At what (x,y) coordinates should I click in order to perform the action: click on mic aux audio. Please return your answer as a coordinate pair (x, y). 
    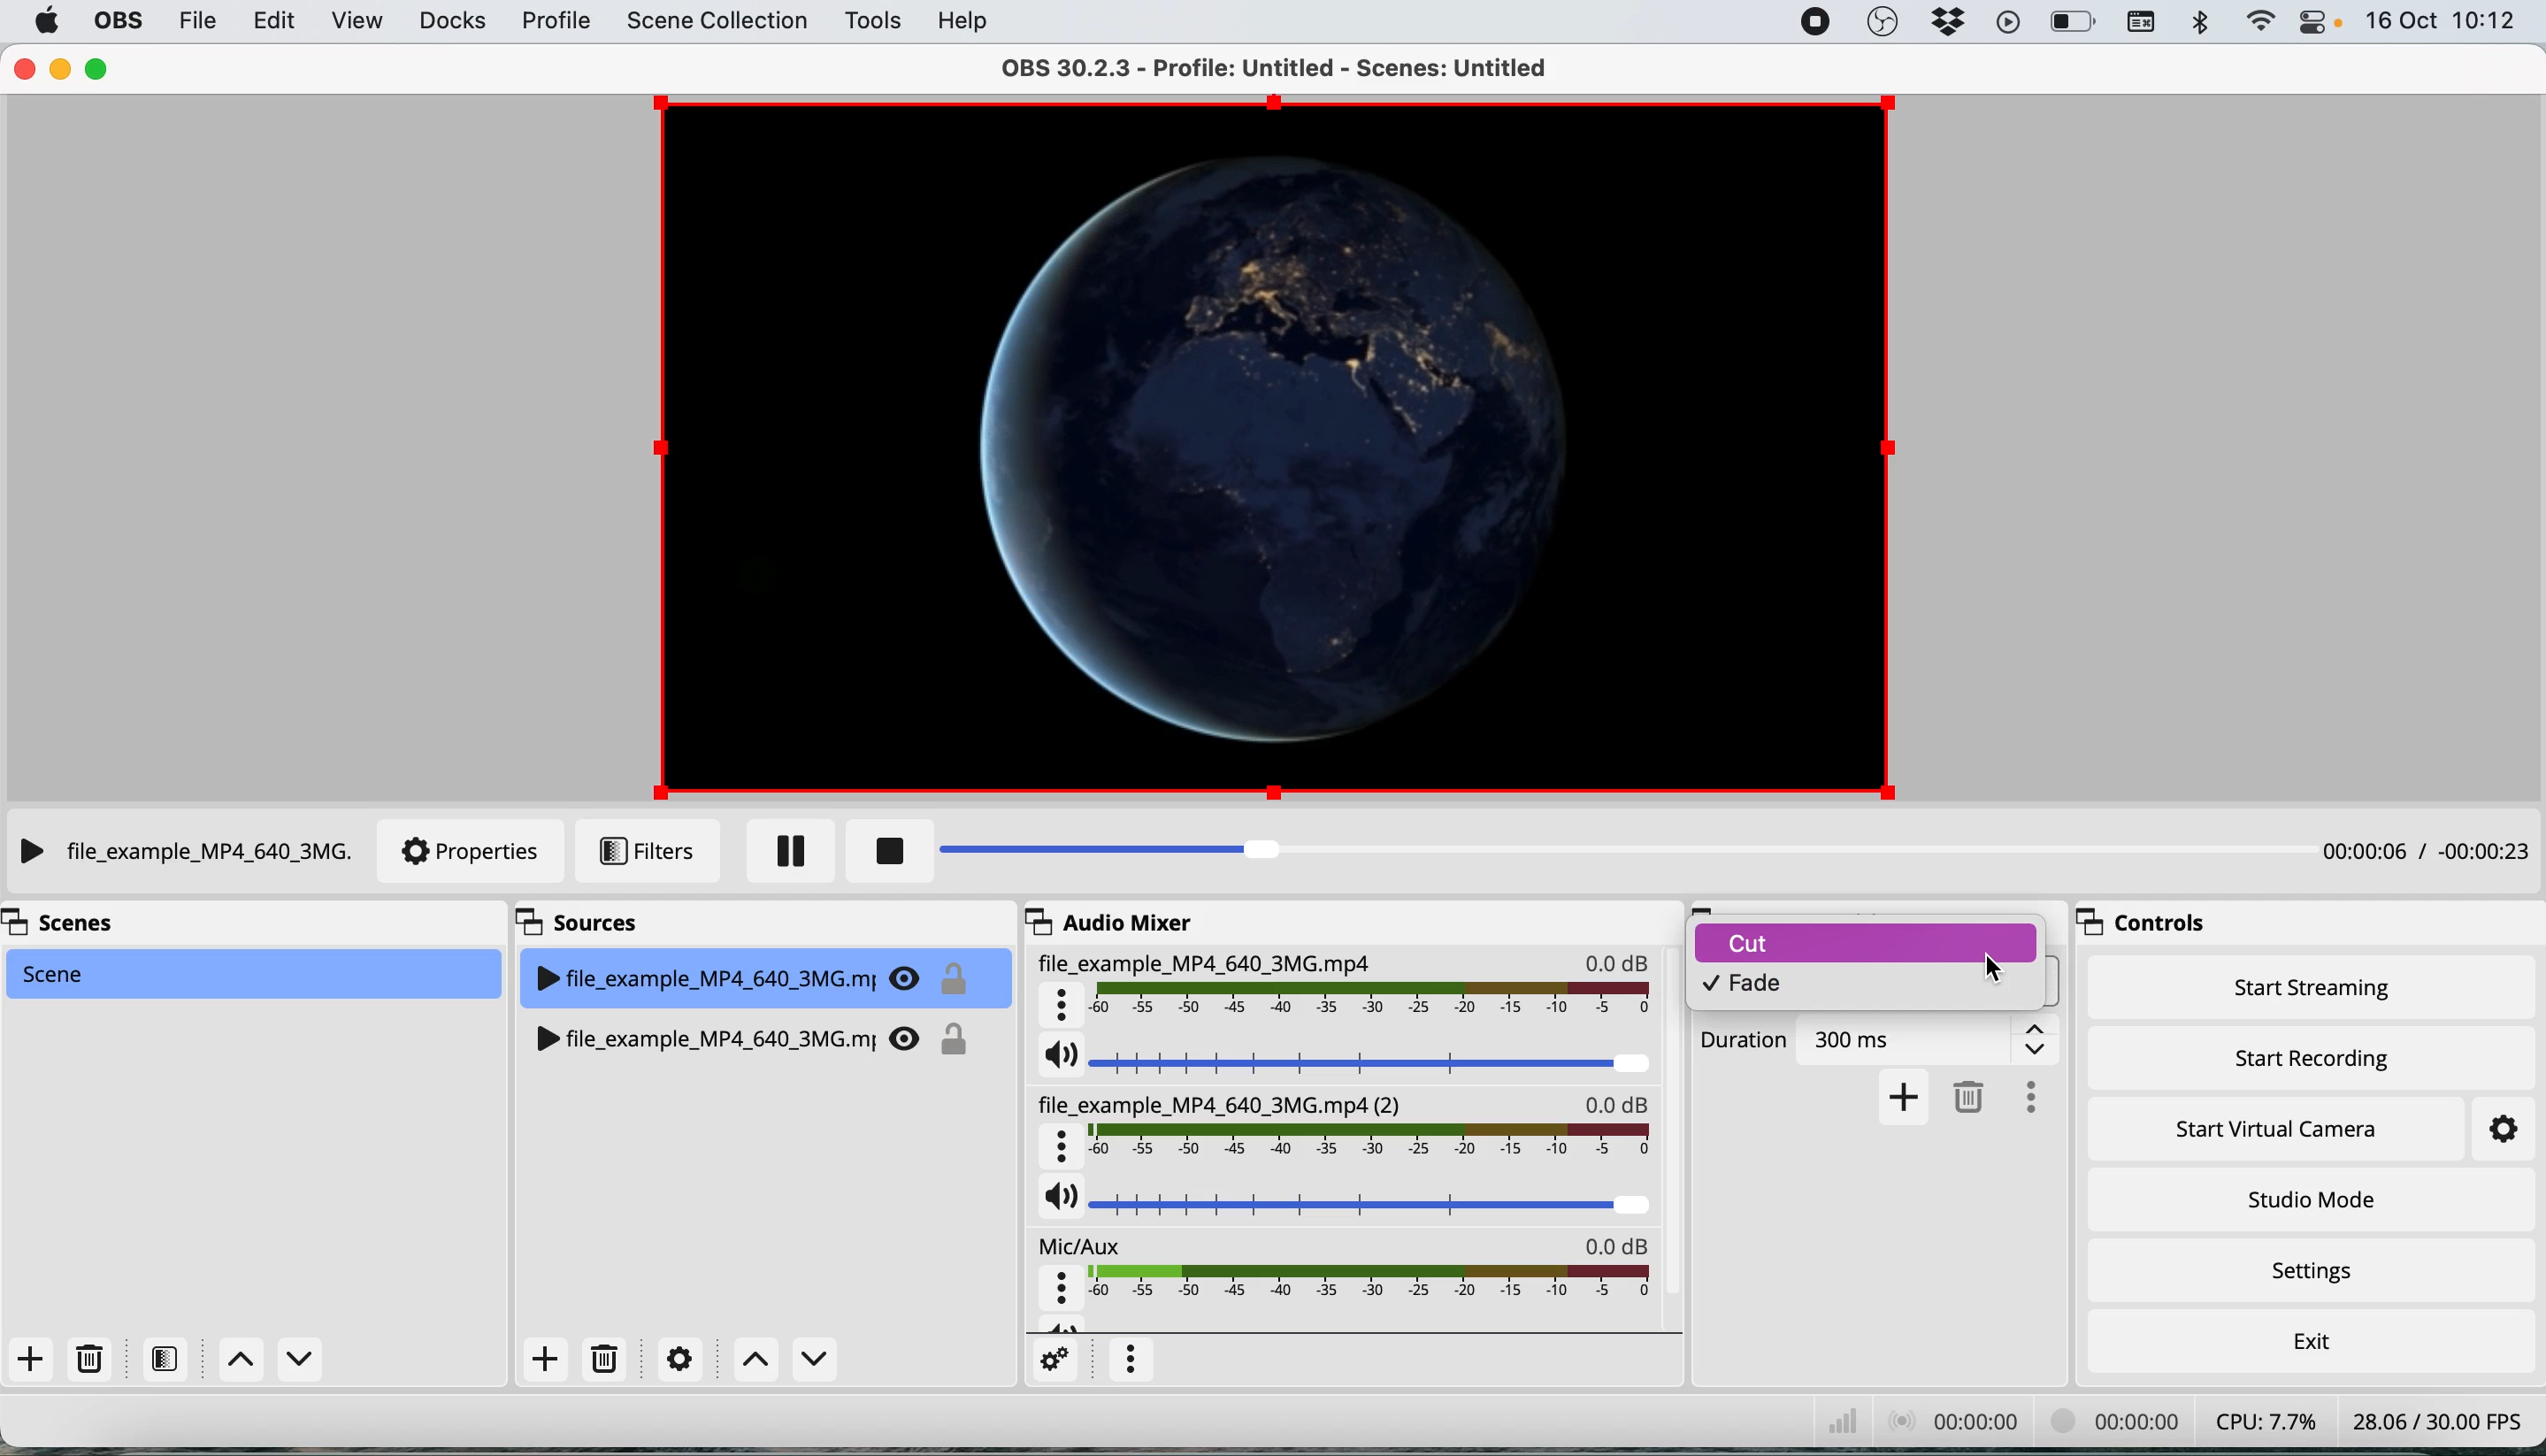
    Looking at the image, I should click on (1350, 1275).